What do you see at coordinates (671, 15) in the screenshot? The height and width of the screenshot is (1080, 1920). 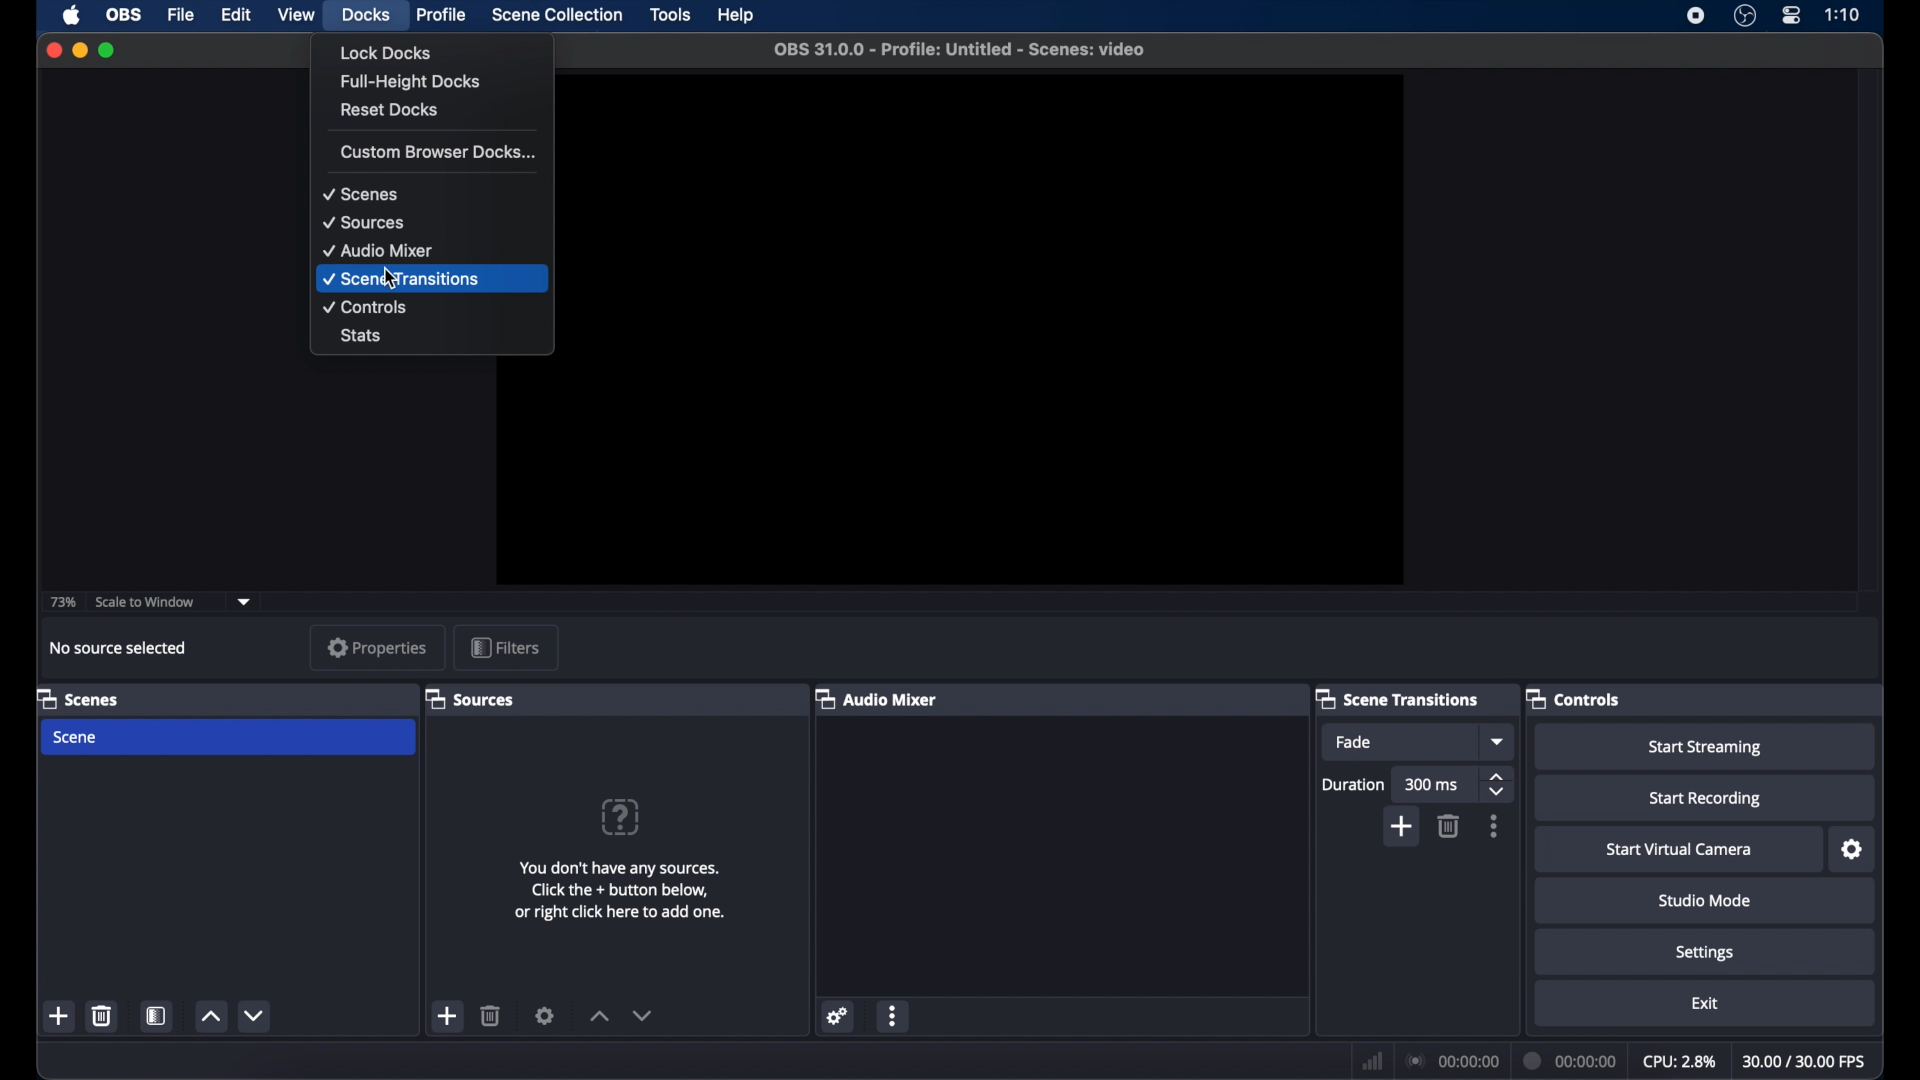 I see `tools` at bounding box center [671, 15].